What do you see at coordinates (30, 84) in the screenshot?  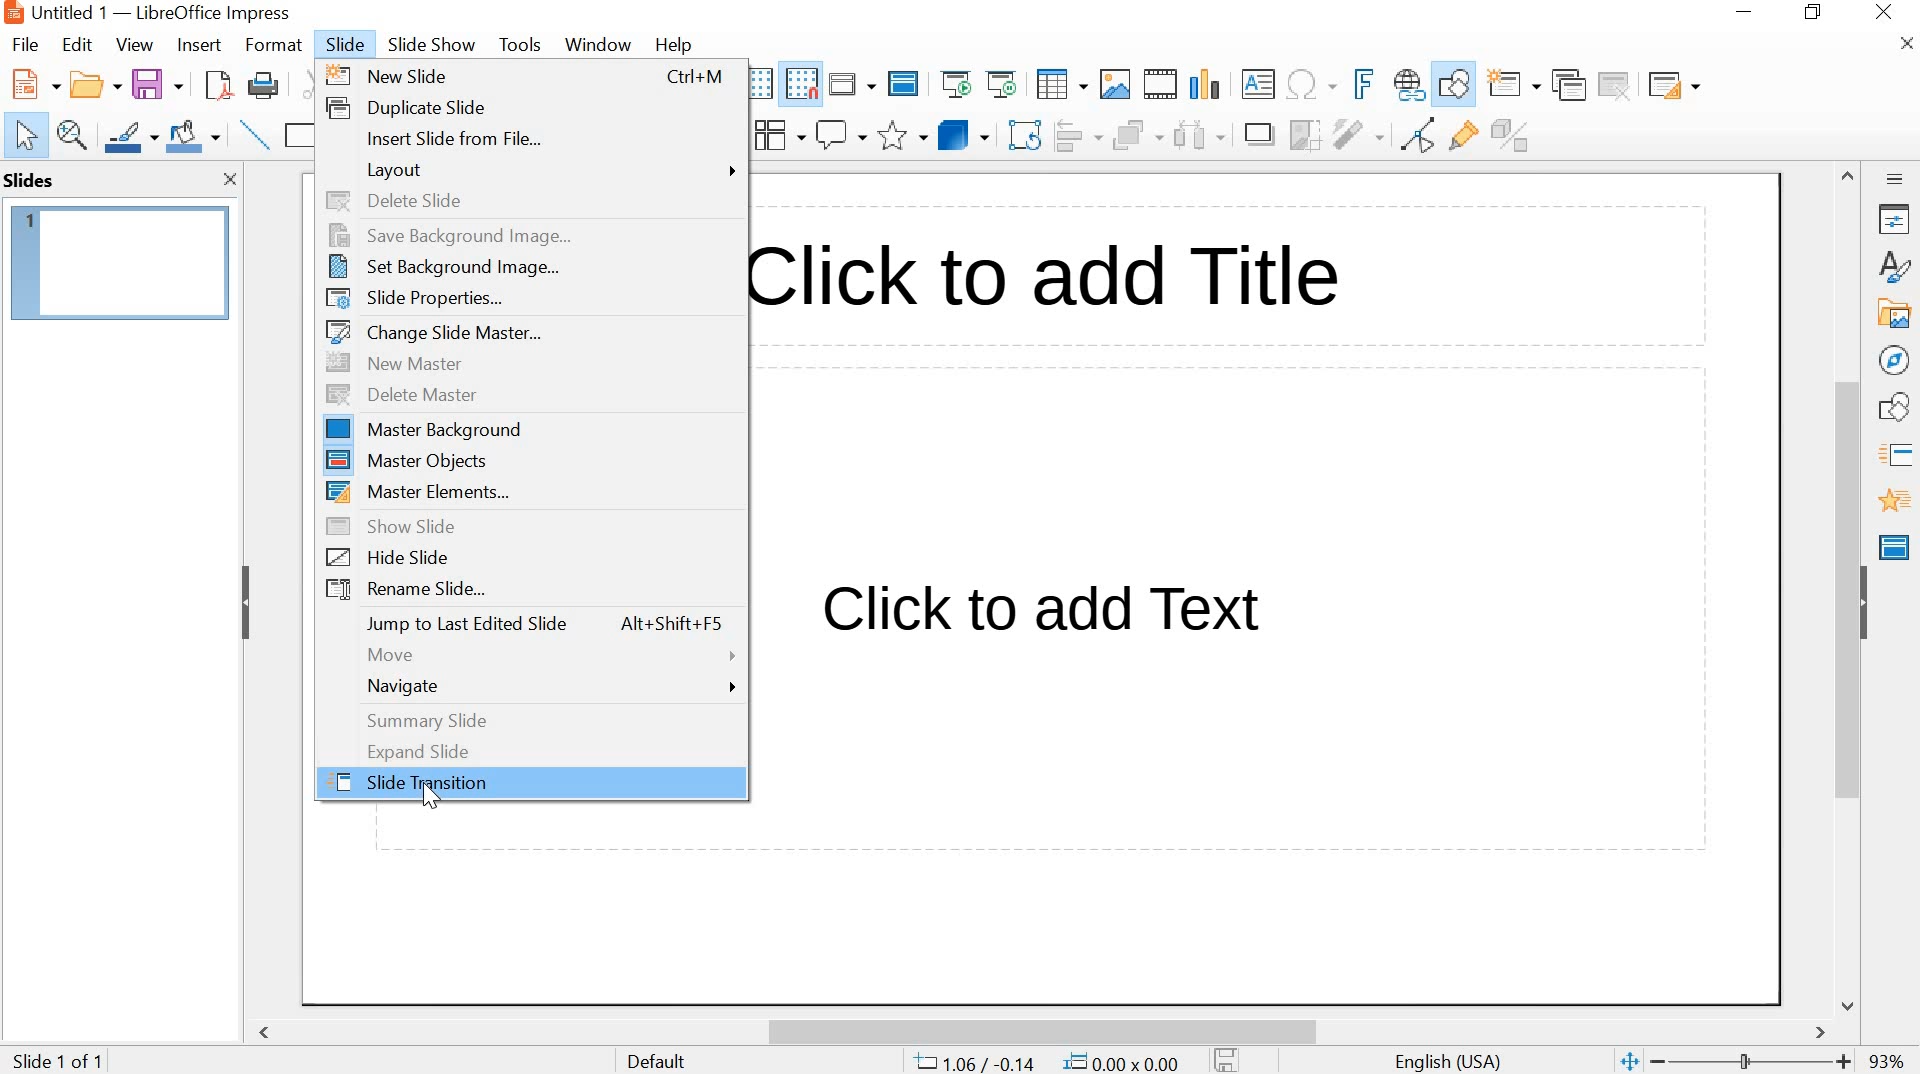 I see `NEW` at bounding box center [30, 84].